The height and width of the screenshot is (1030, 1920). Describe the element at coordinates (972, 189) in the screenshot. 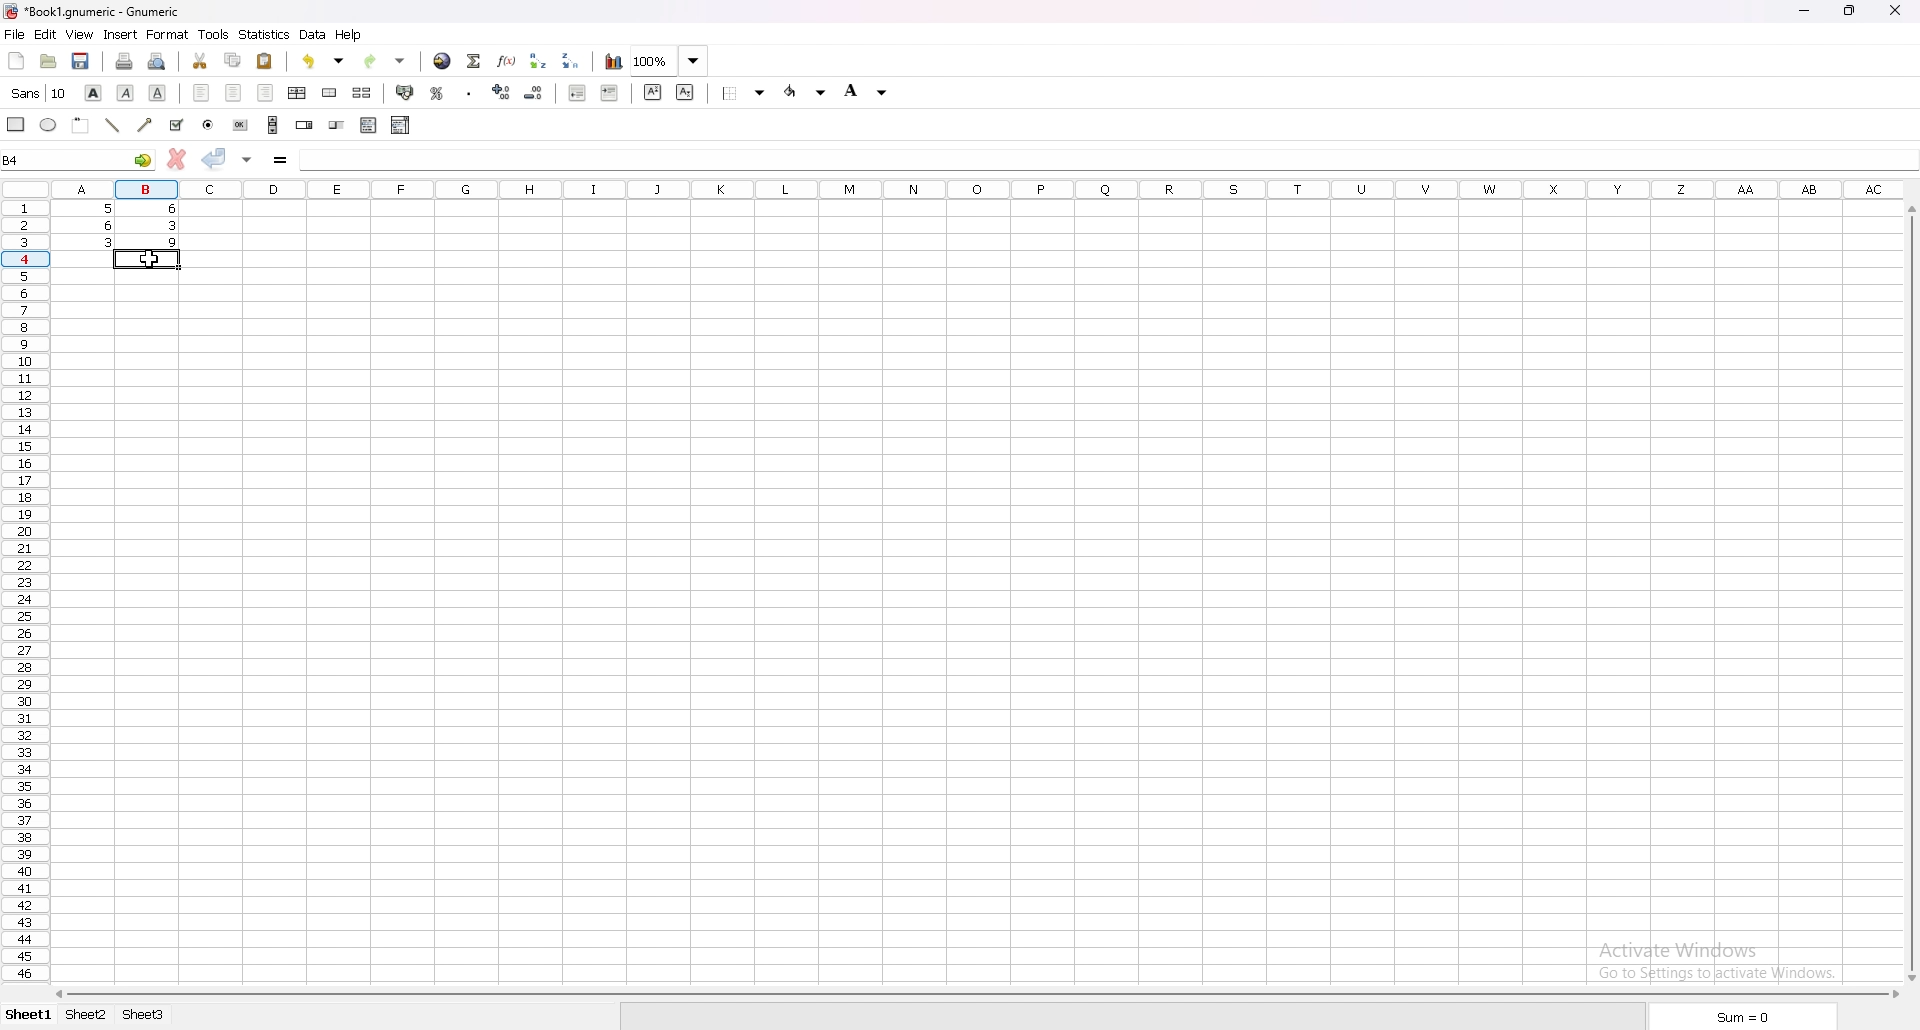

I see `column` at that location.